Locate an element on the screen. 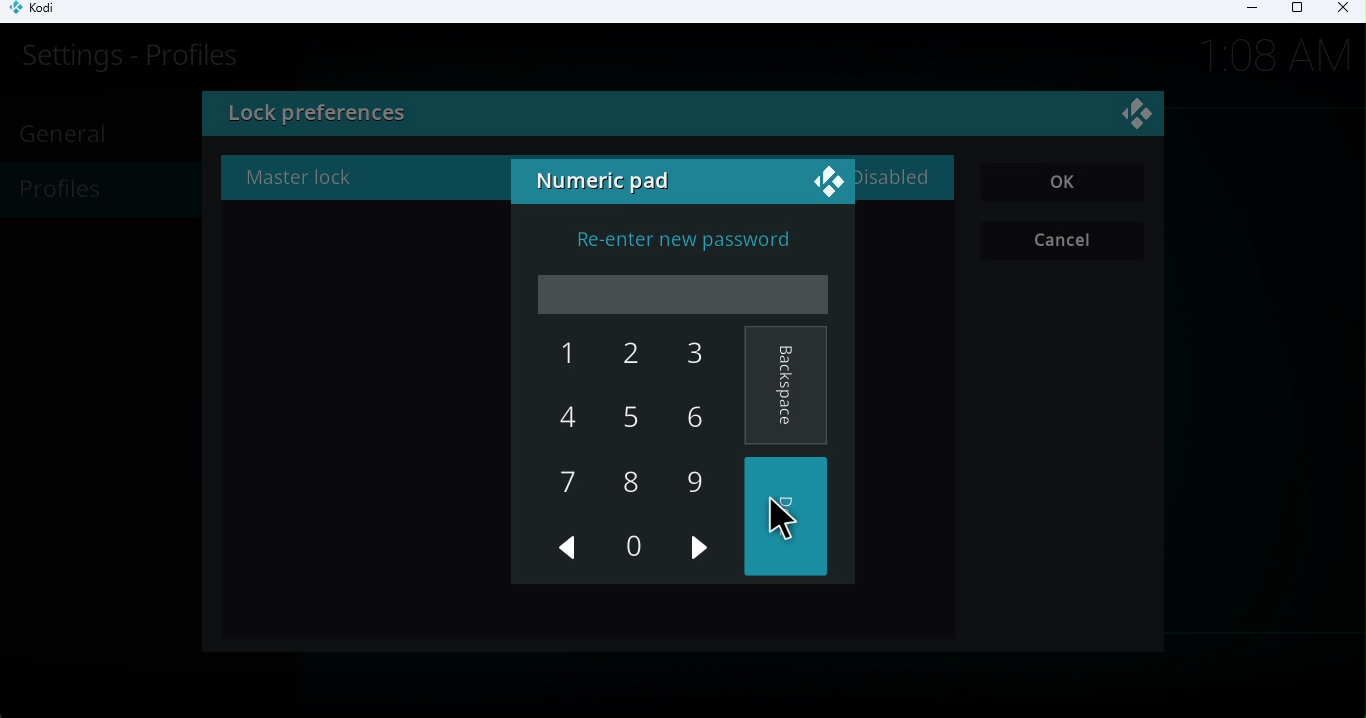  6 is located at coordinates (689, 416).